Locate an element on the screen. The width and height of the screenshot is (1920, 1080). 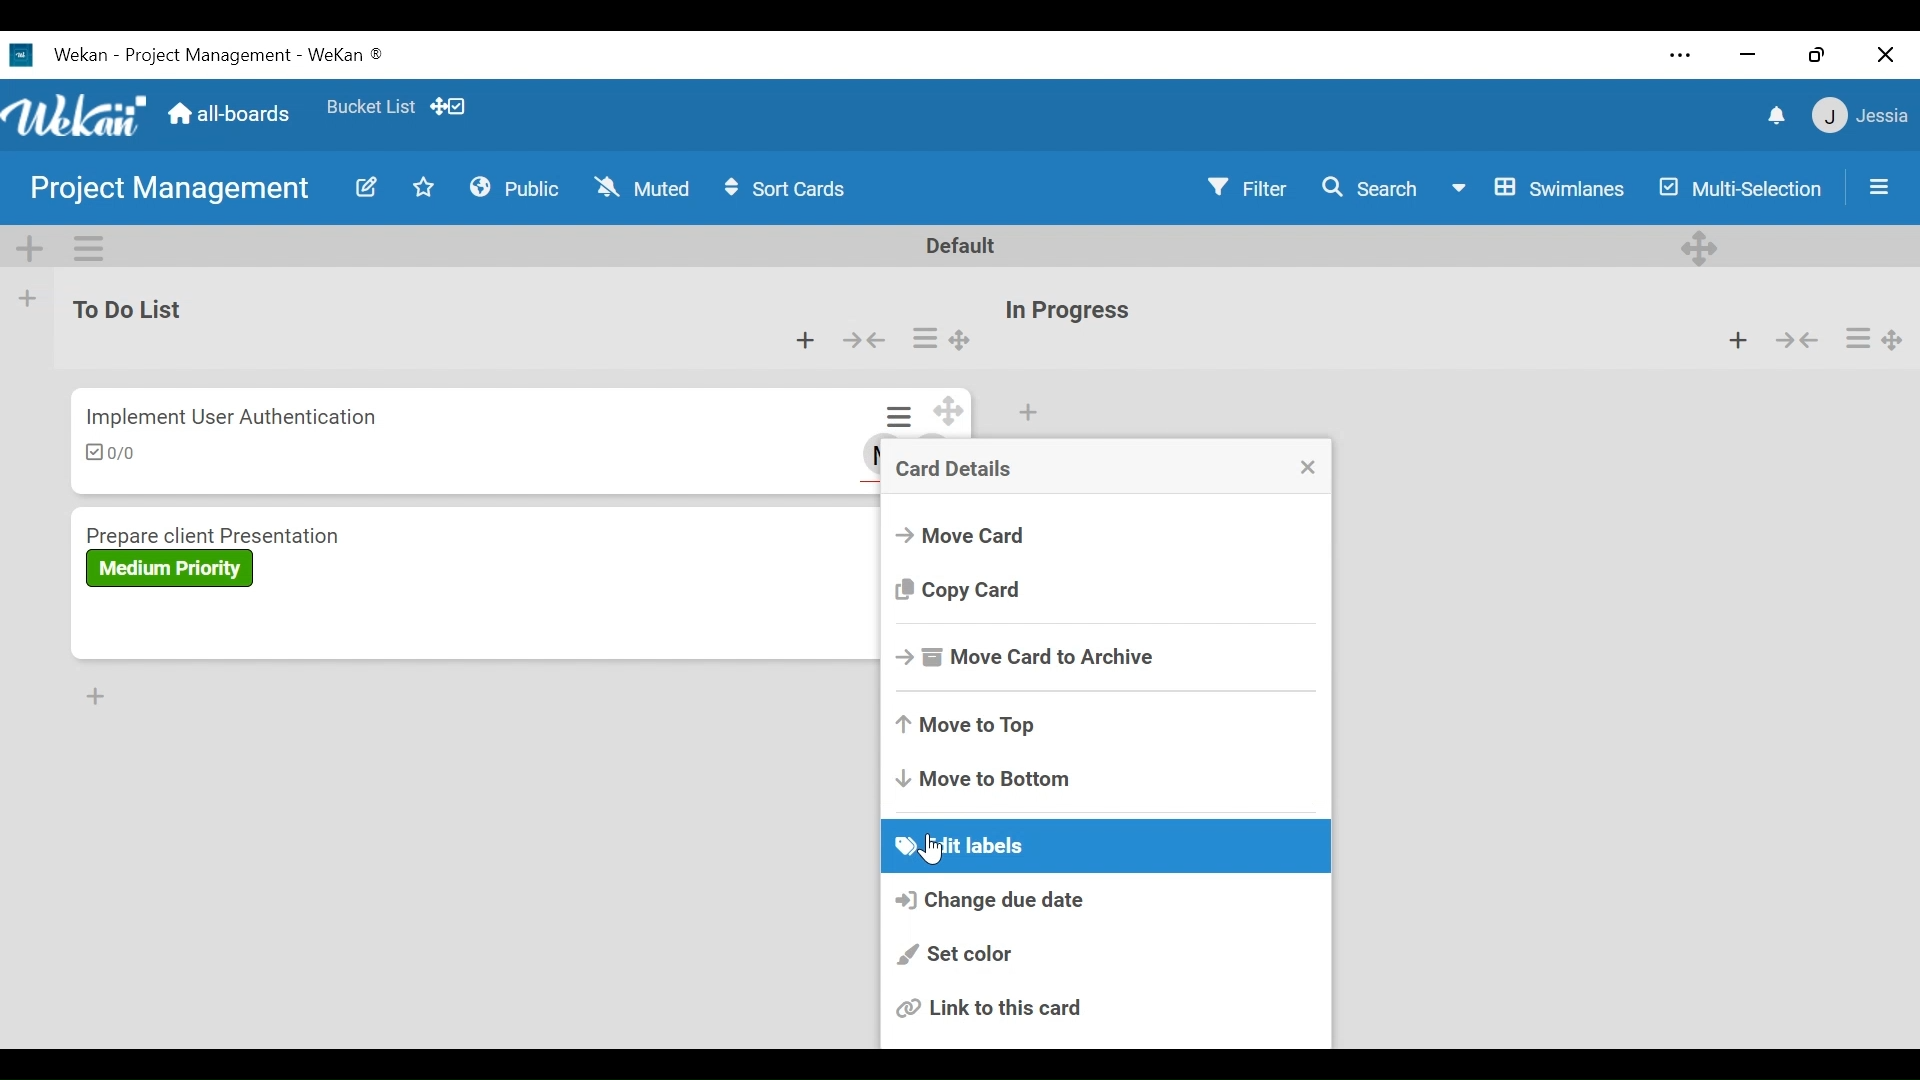
List Title is located at coordinates (1066, 312).